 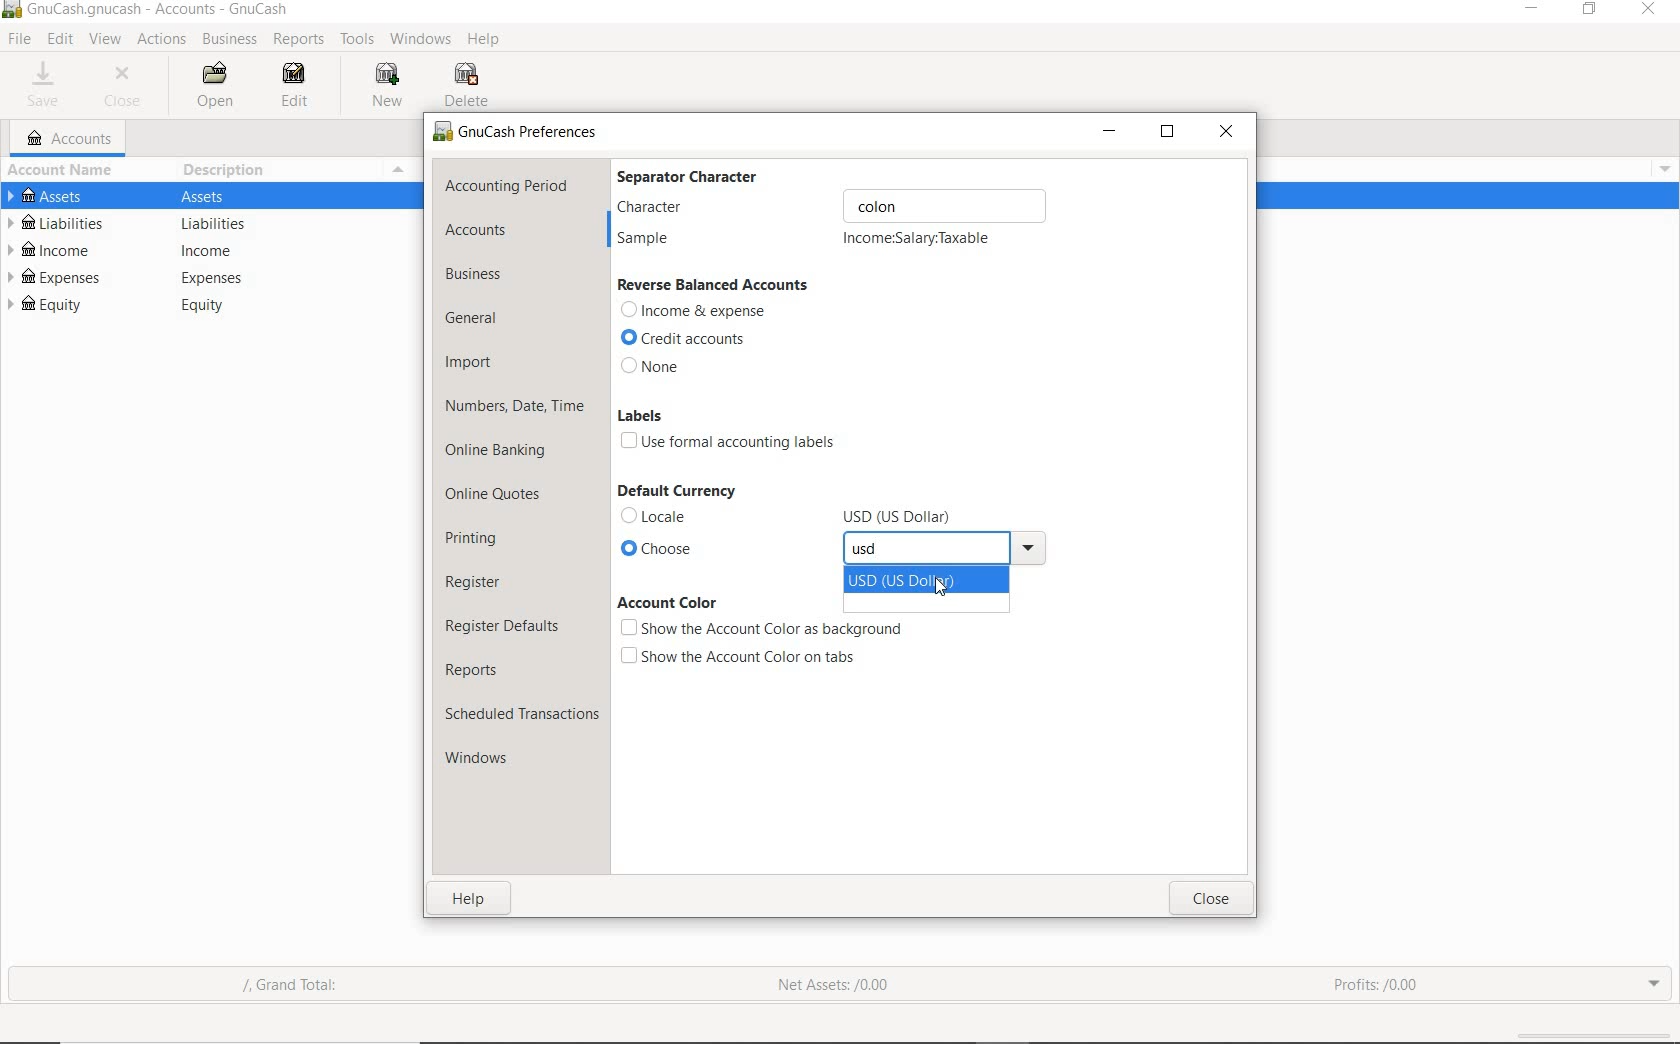 I want to click on Close, so click(x=1648, y=13).